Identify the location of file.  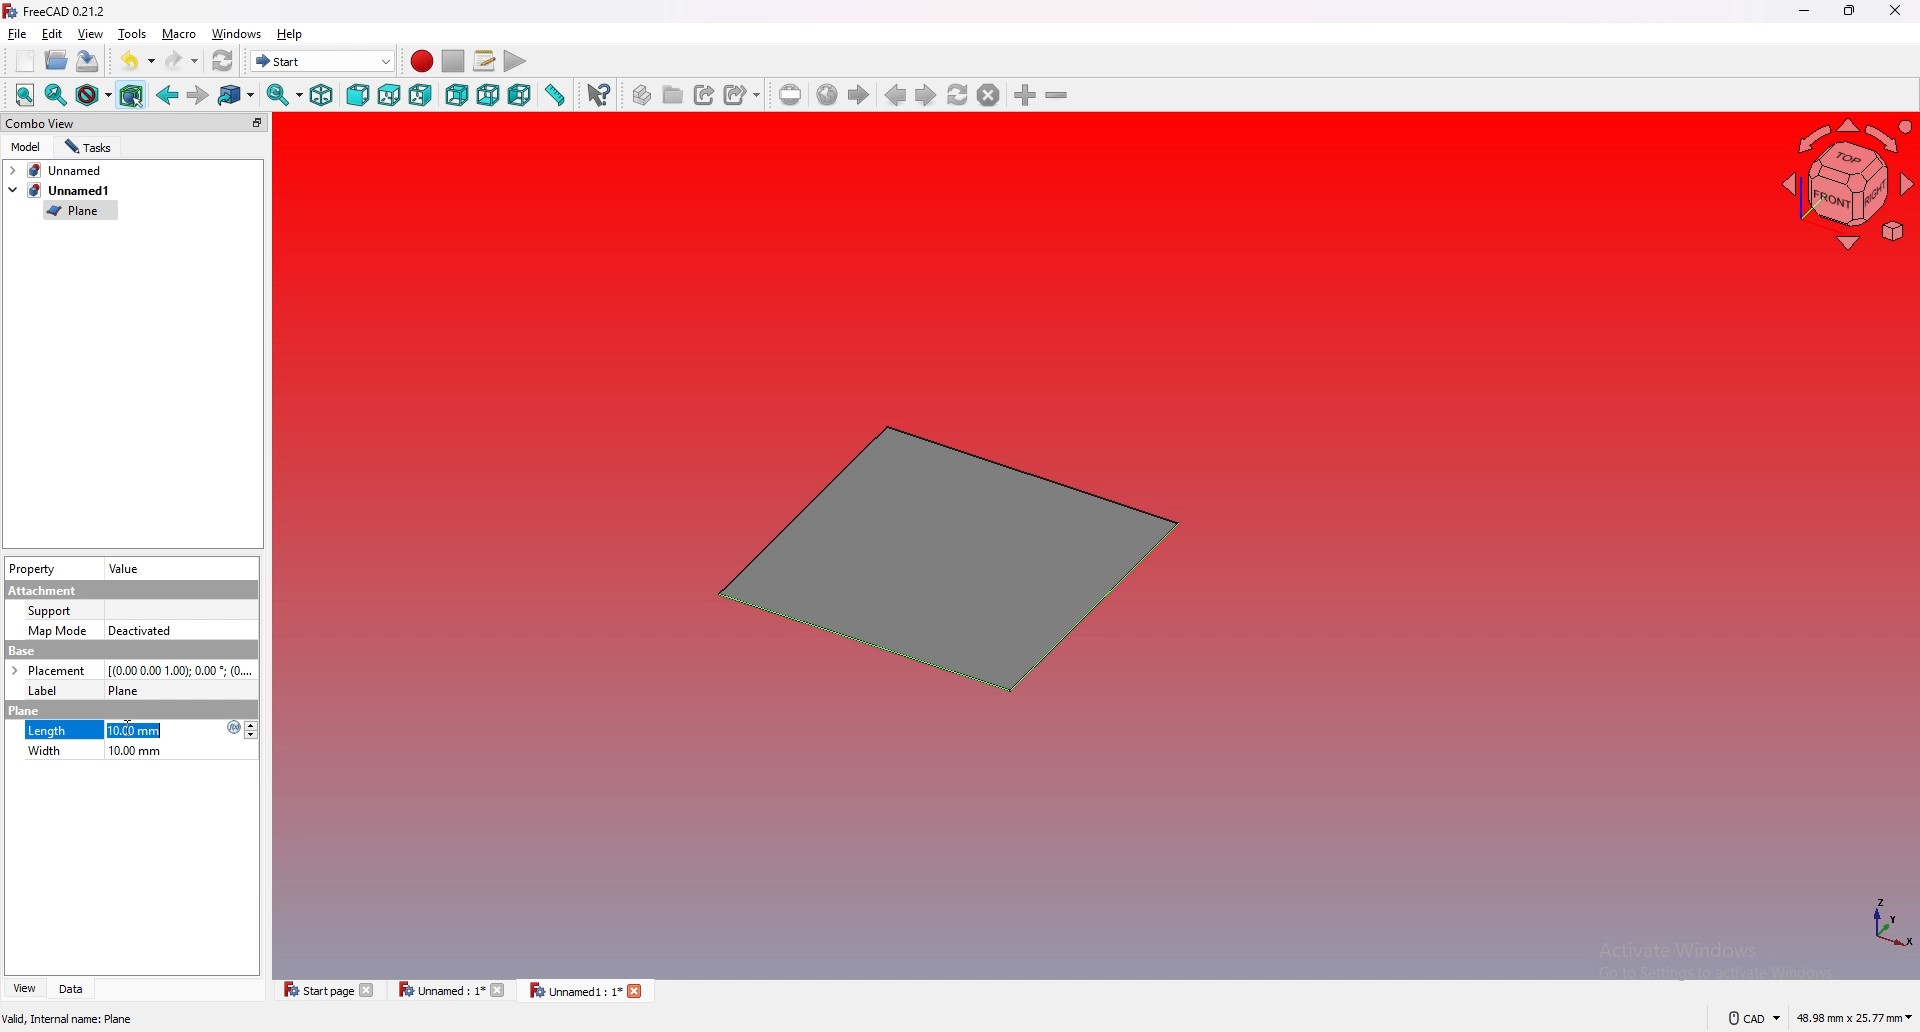
(18, 34).